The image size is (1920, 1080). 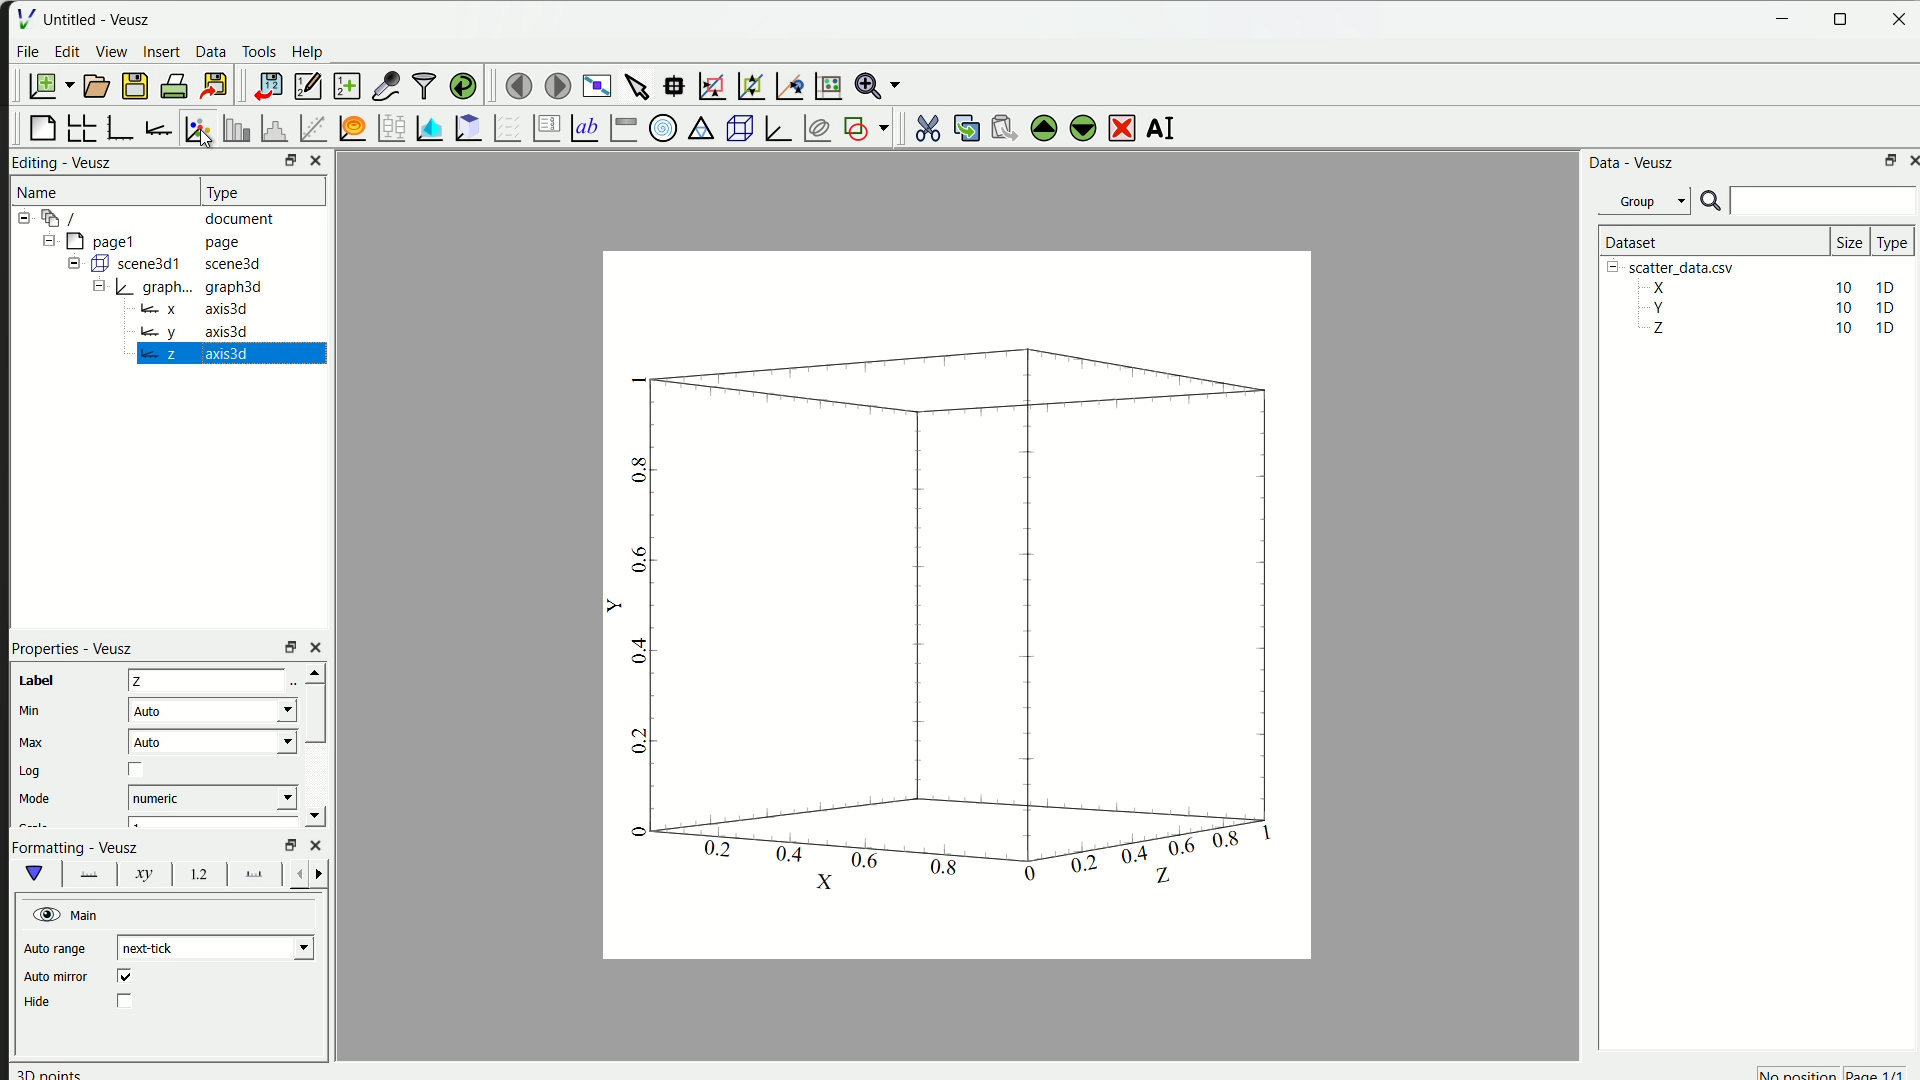 What do you see at coordinates (673, 85) in the screenshot?
I see `read datapoint on graph` at bounding box center [673, 85].